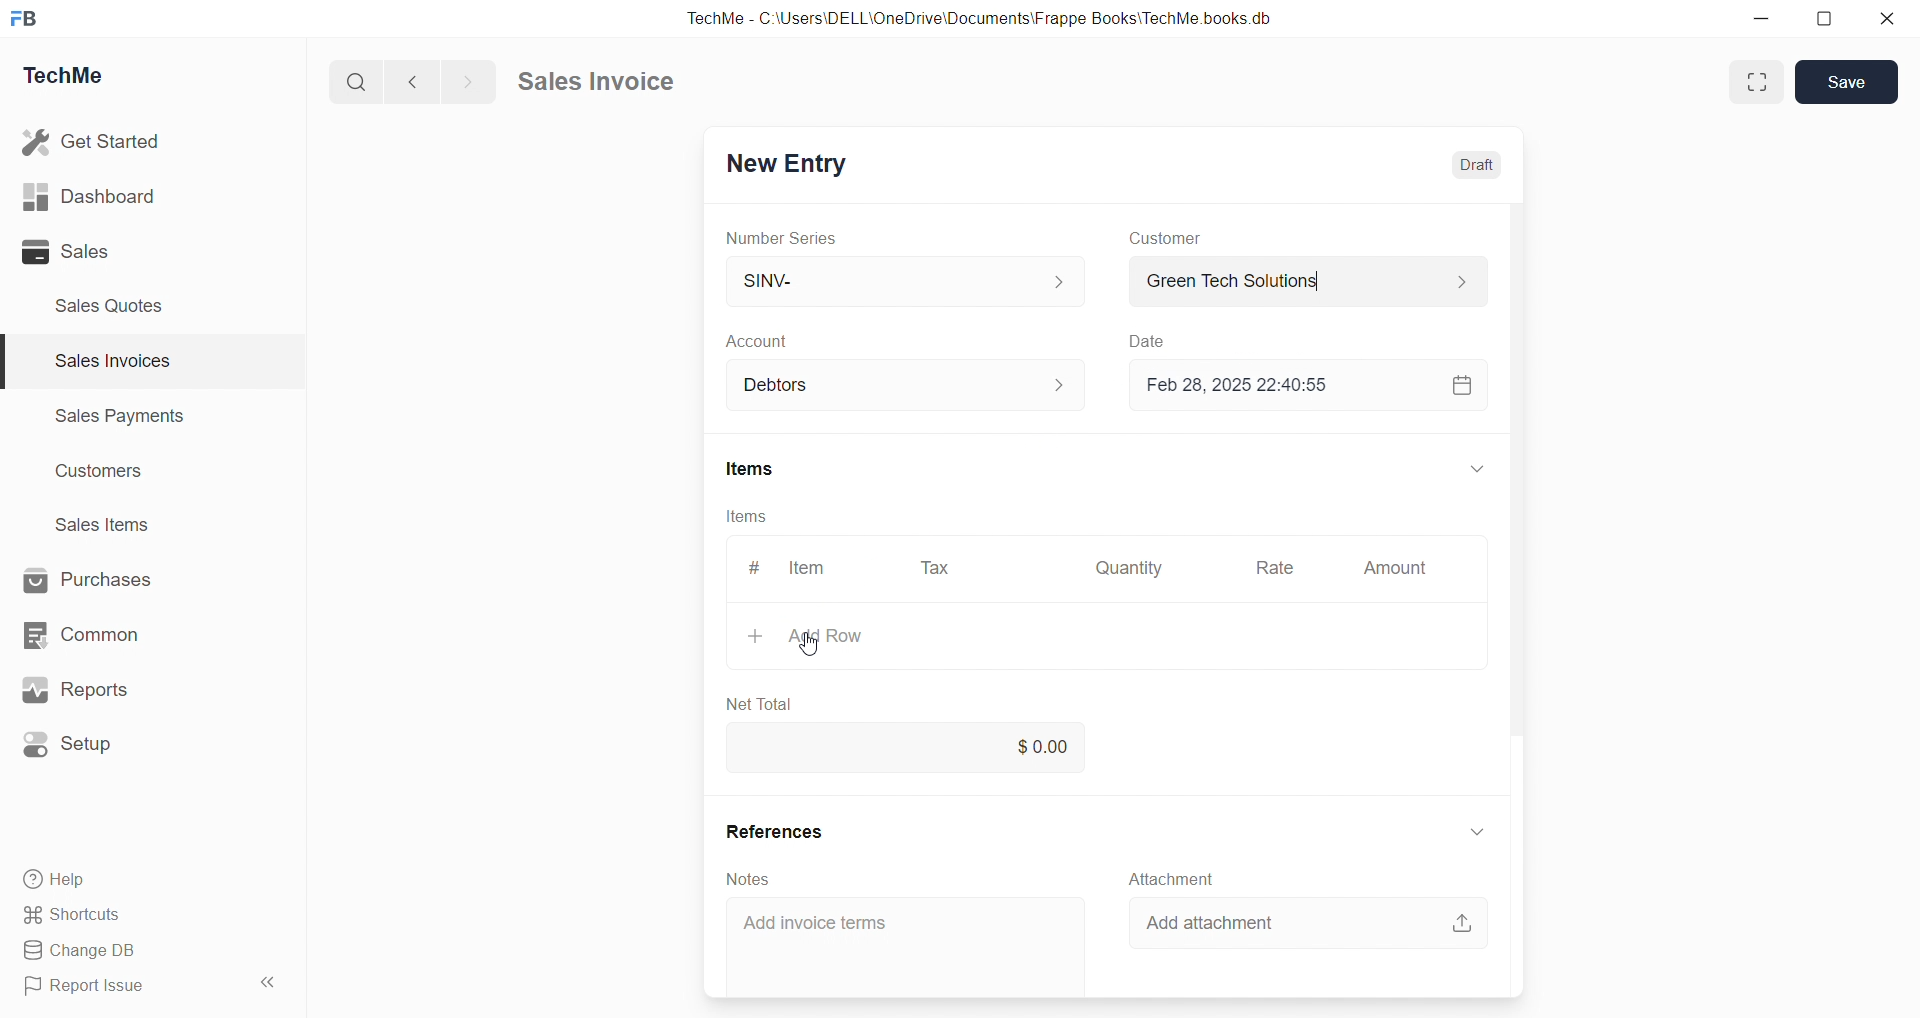  What do you see at coordinates (111, 360) in the screenshot?
I see `Sales invoices` at bounding box center [111, 360].